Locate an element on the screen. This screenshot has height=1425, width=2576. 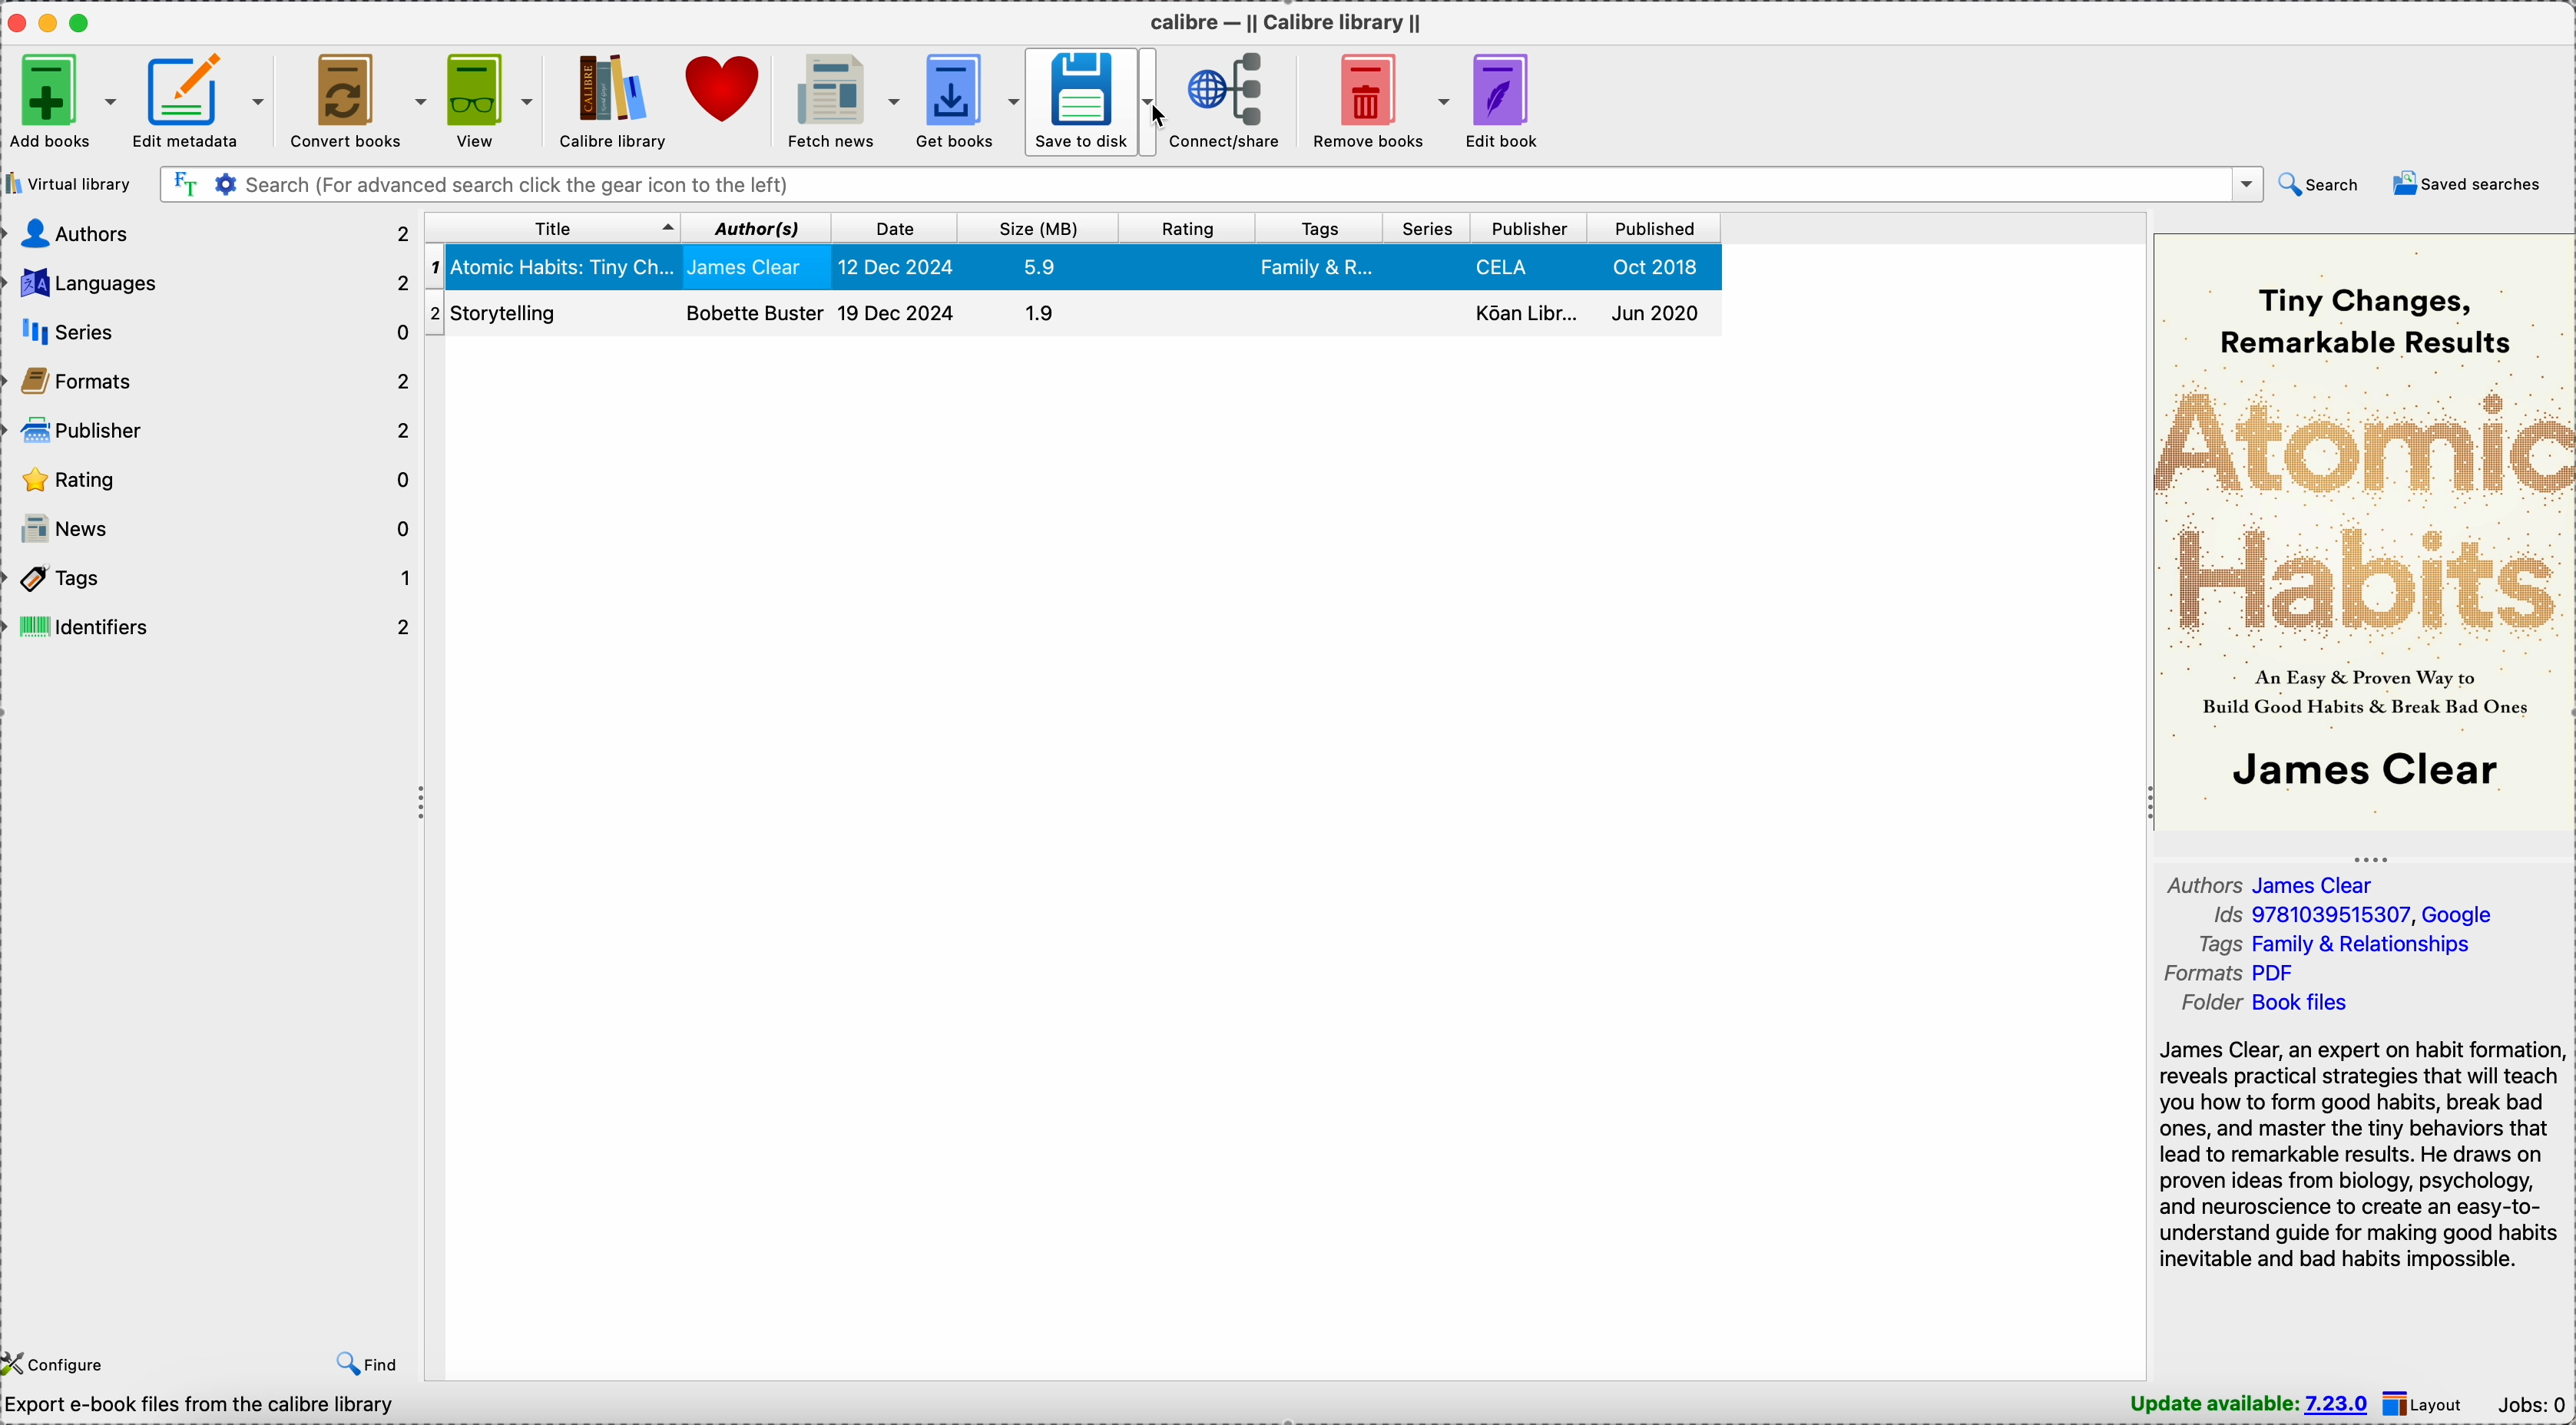
fetch news is located at coordinates (839, 99).